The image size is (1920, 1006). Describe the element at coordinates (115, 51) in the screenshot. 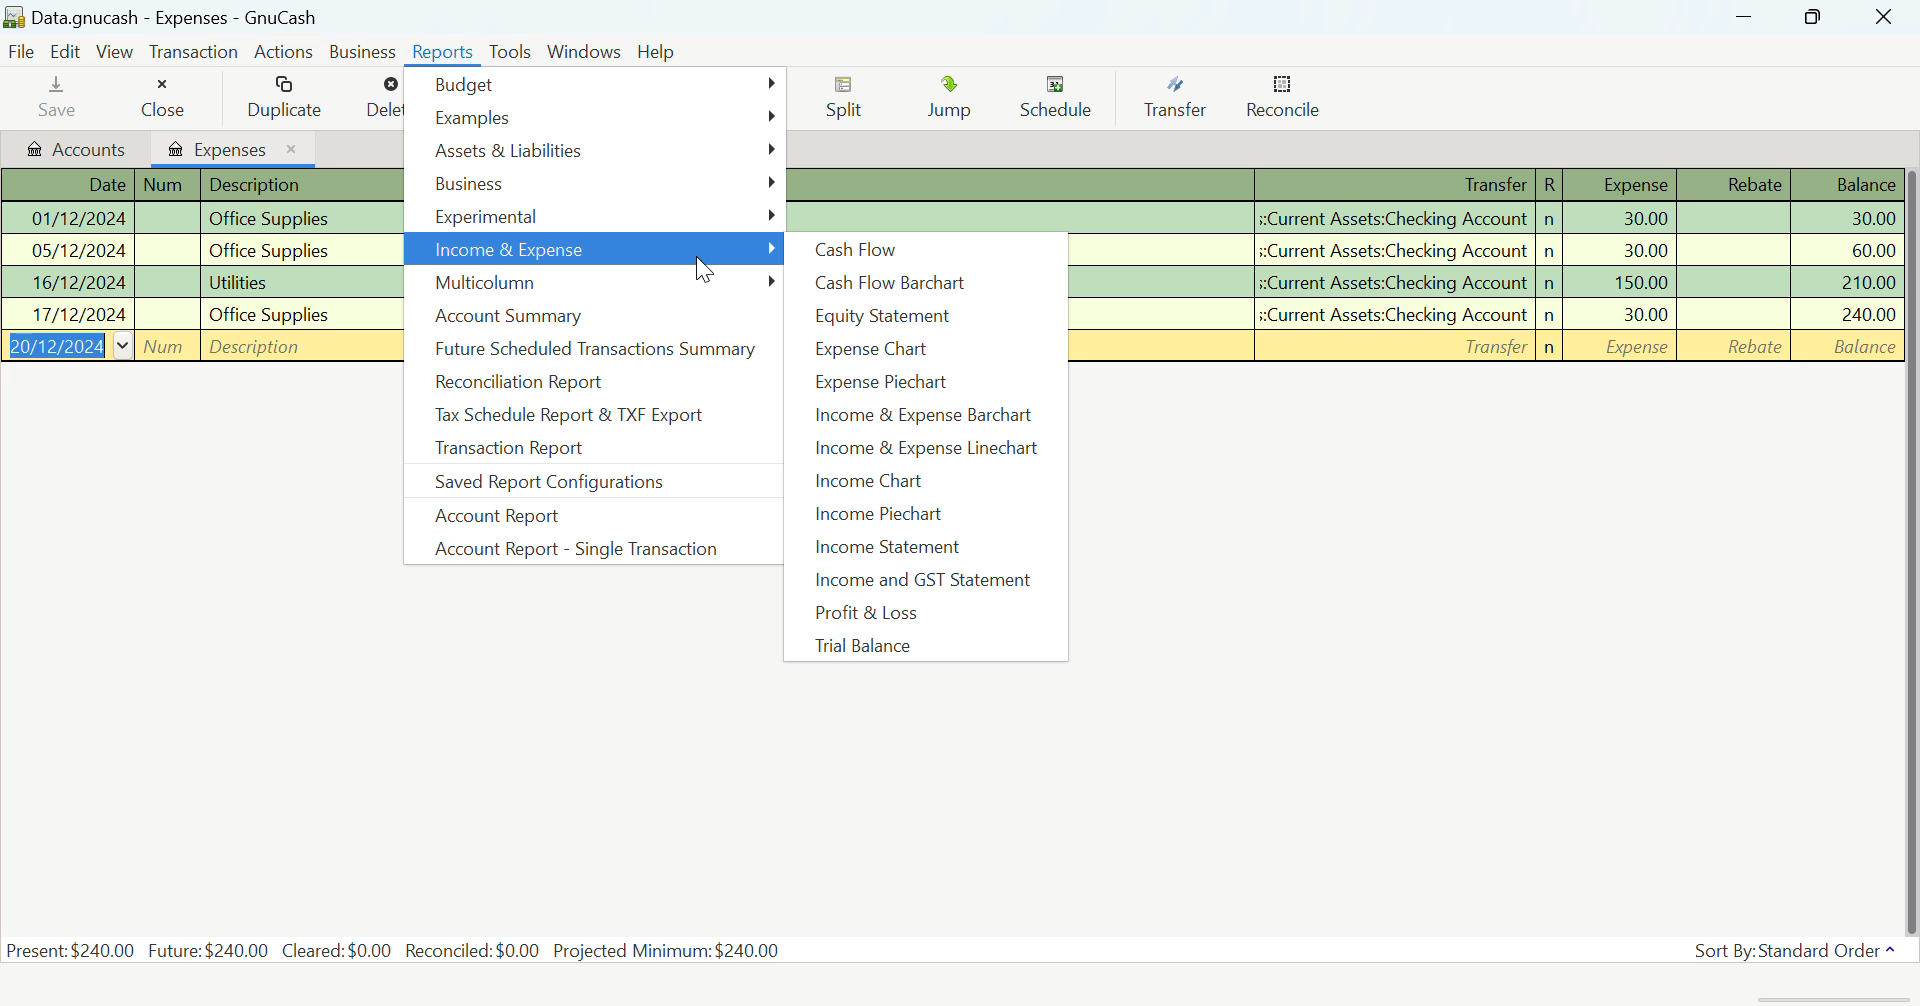

I see `View` at that location.